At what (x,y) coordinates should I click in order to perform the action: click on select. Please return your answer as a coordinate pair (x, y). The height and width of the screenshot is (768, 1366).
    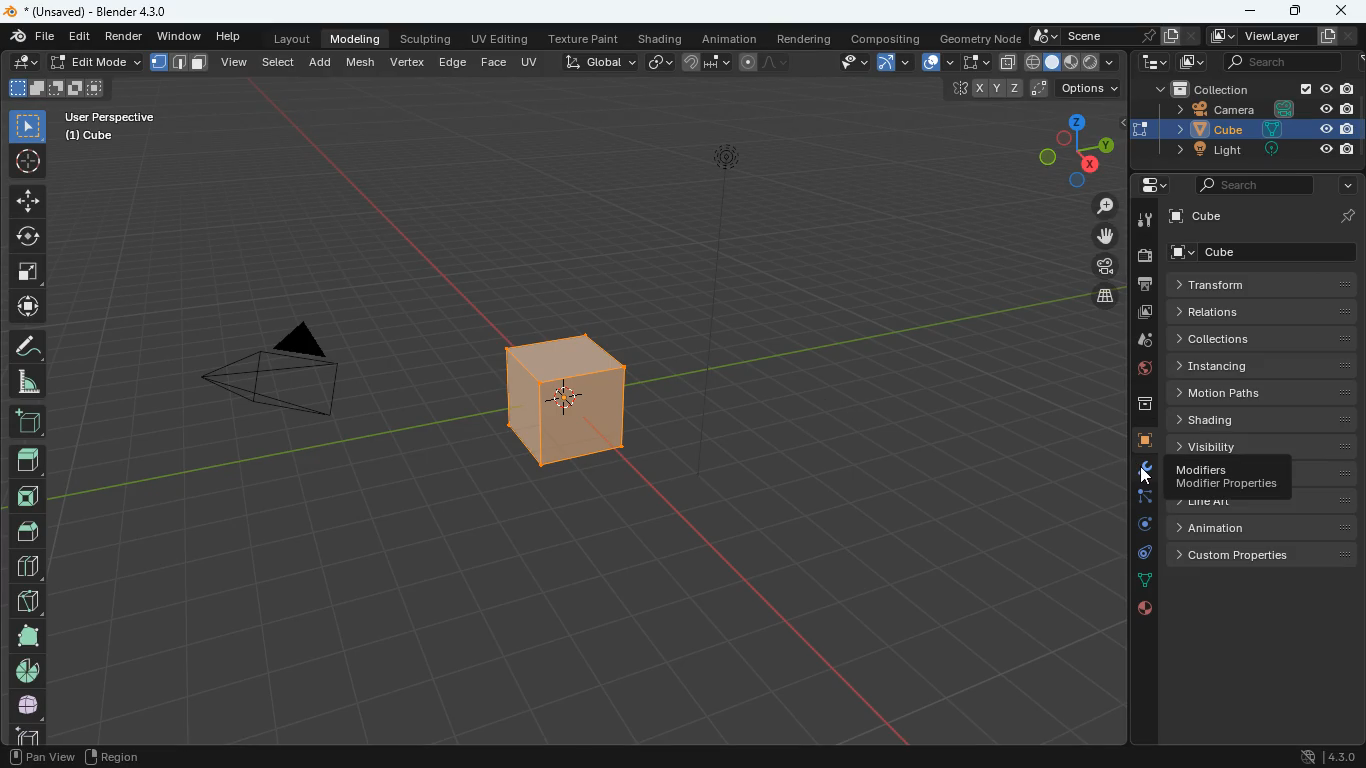
    Looking at the image, I should click on (282, 61).